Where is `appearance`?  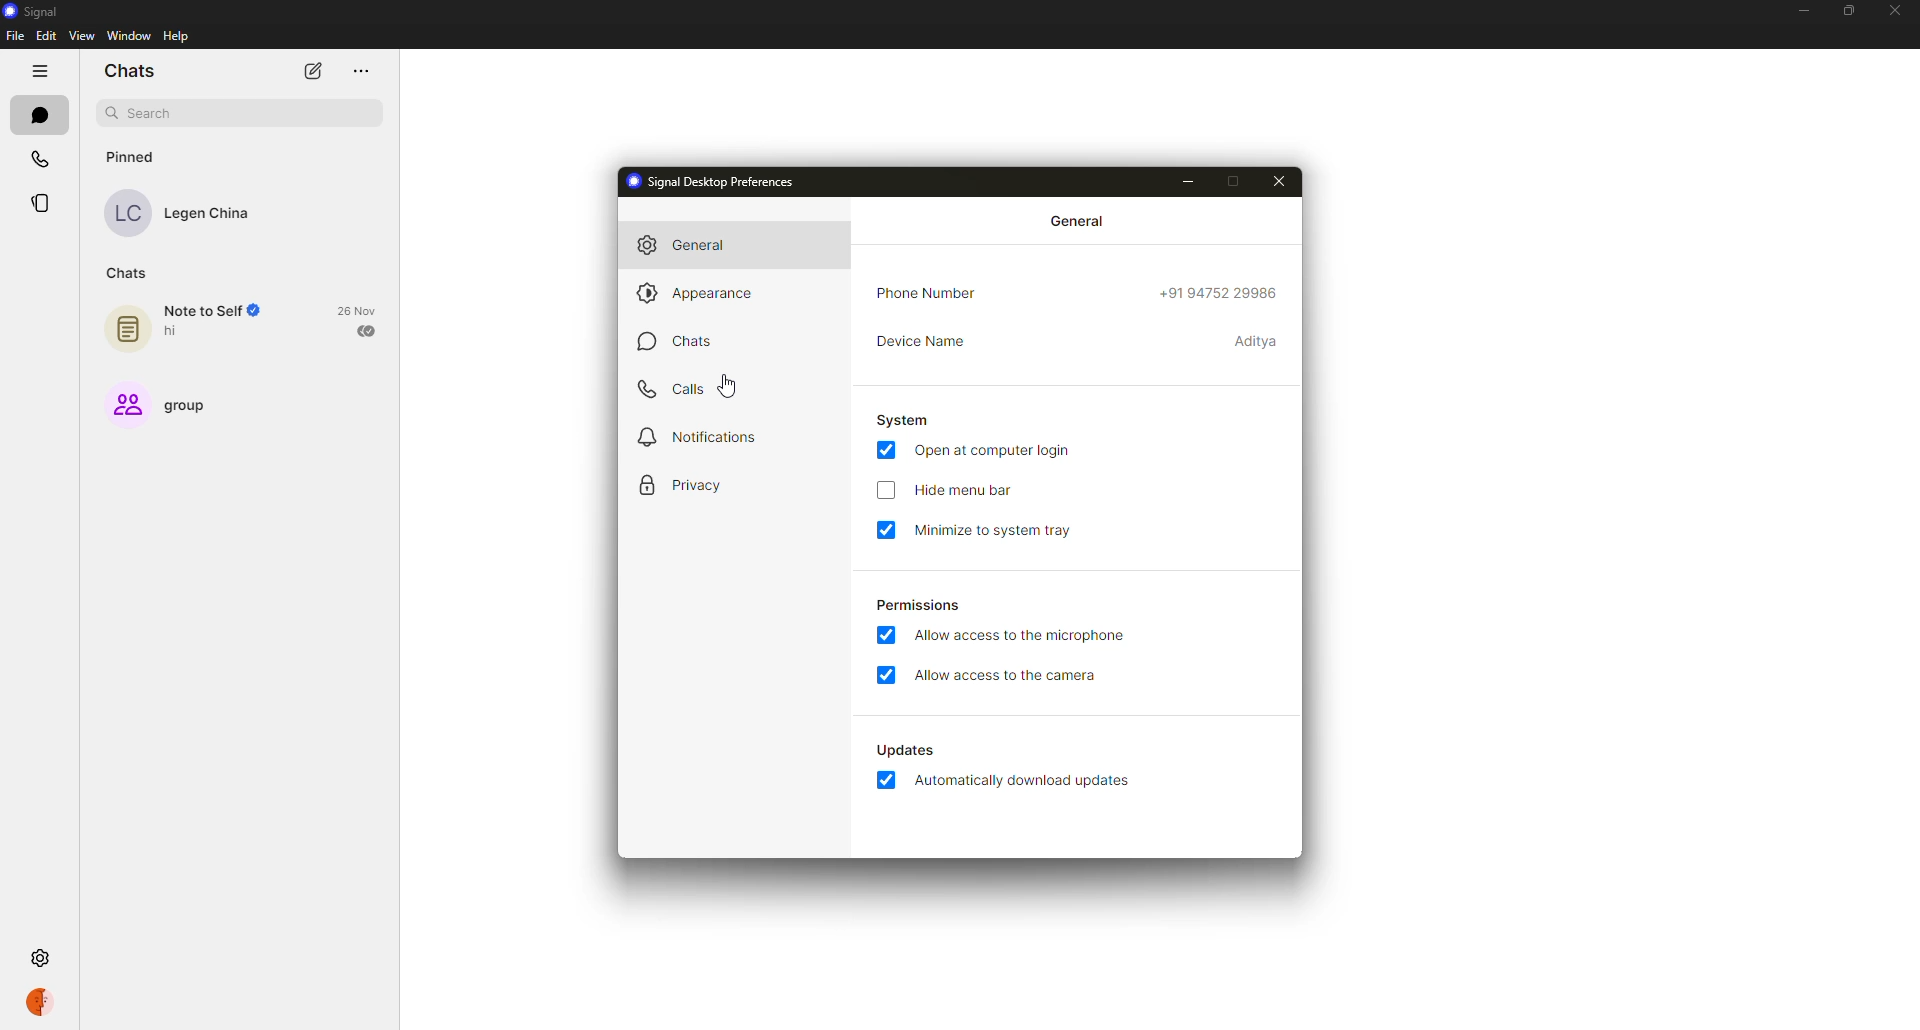 appearance is located at coordinates (703, 294).